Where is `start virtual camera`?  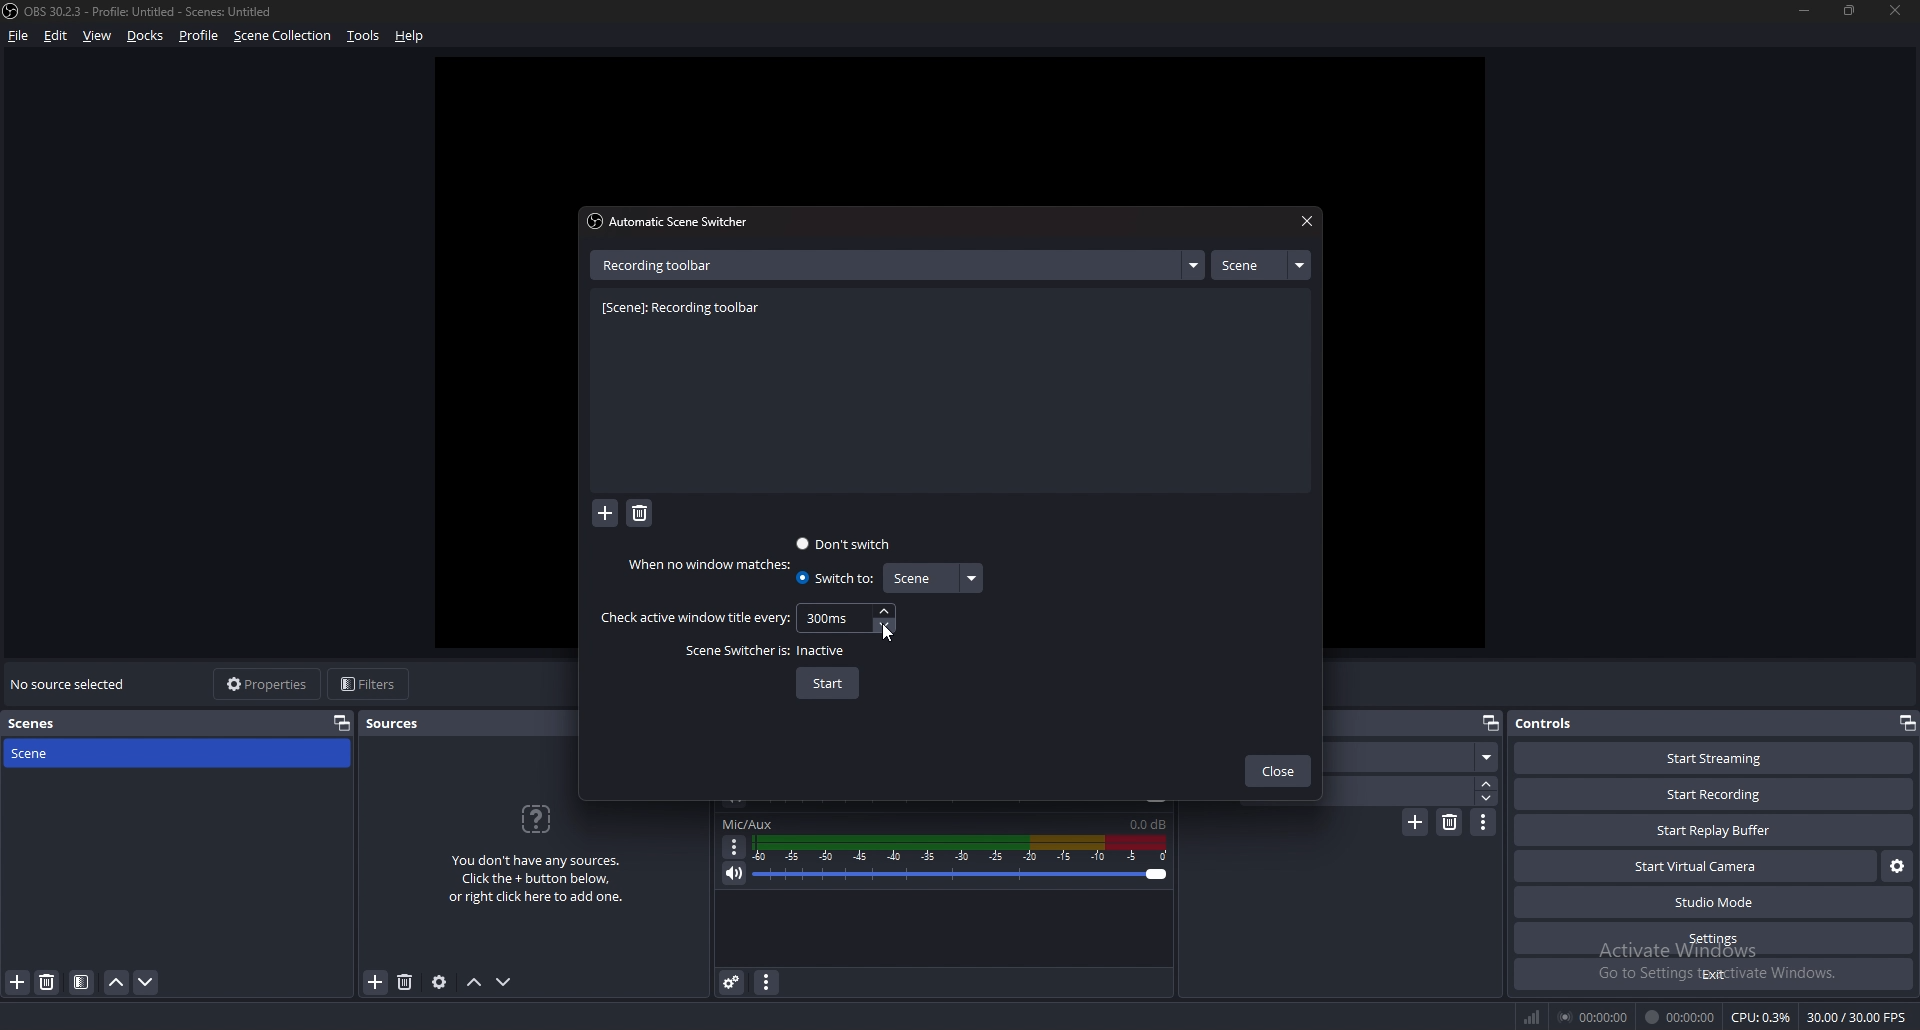
start virtual camera is located at coordinates (1698, 866).